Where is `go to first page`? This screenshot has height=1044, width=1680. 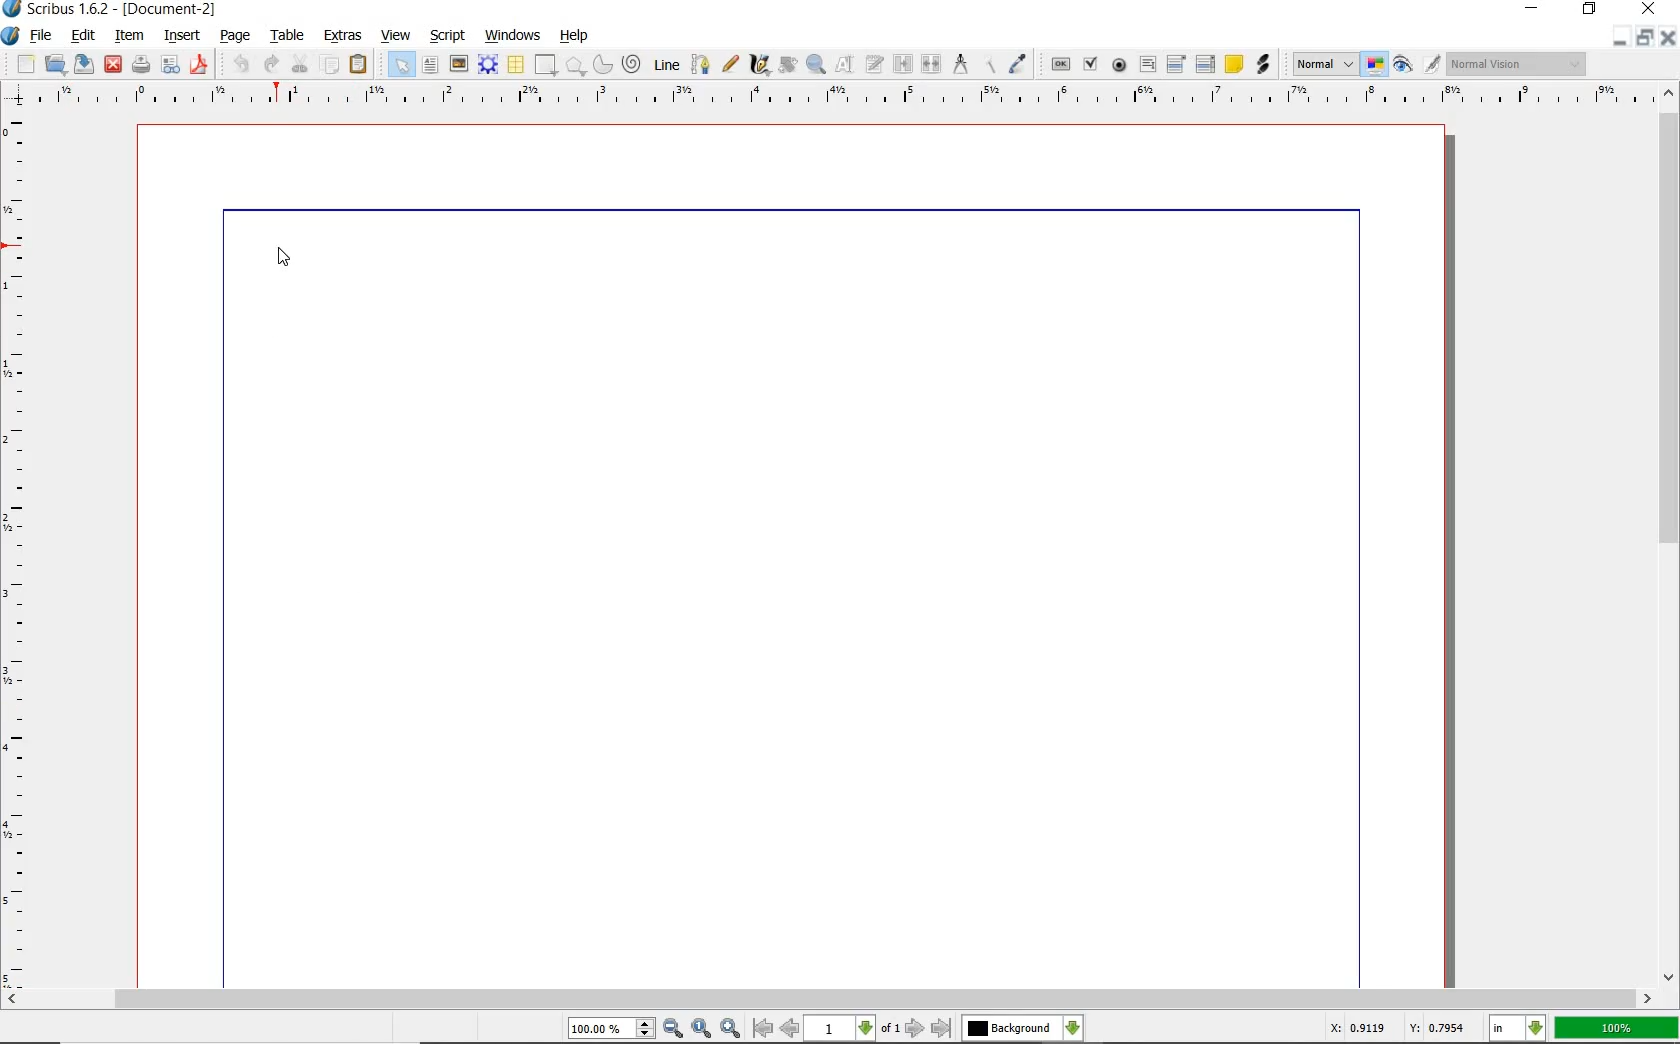
go to first page is located at coordinates (762, 1029).